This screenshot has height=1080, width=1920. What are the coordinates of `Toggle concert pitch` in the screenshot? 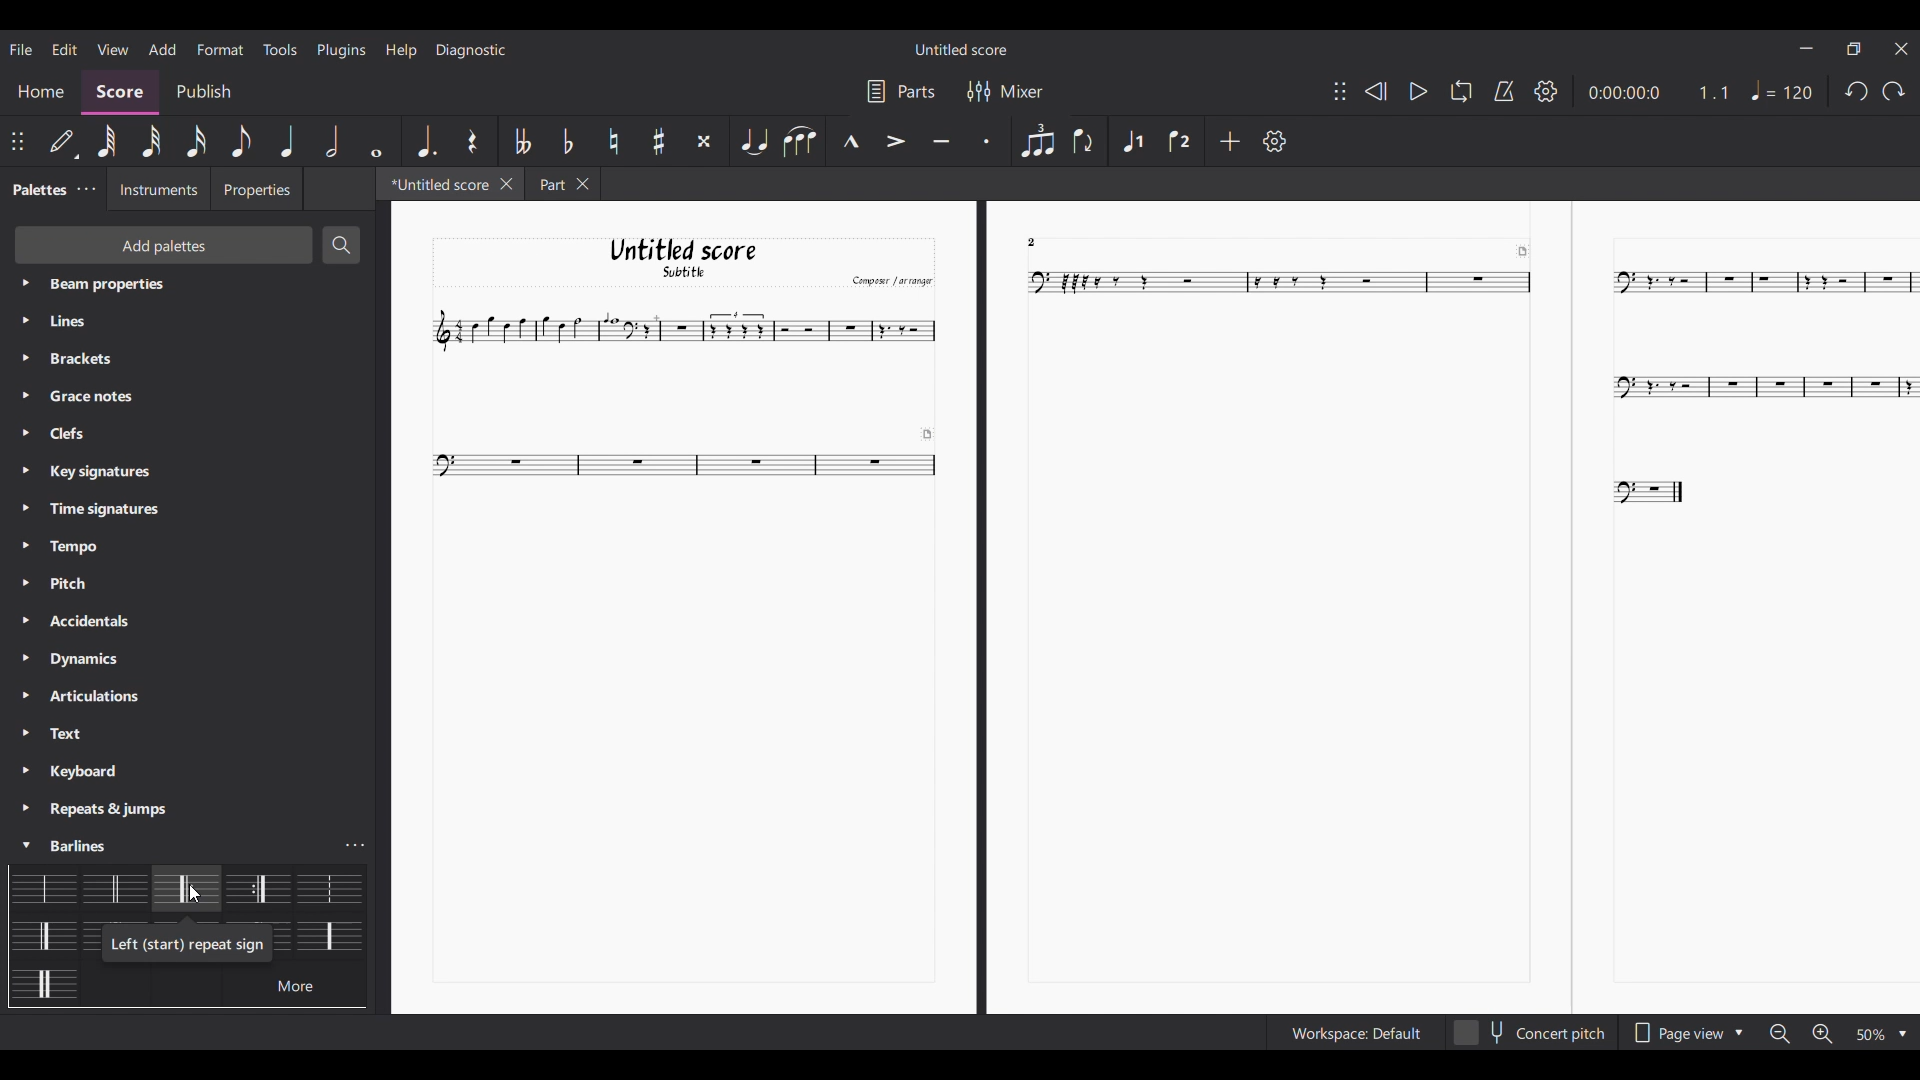 It's located at (1530, 1032).